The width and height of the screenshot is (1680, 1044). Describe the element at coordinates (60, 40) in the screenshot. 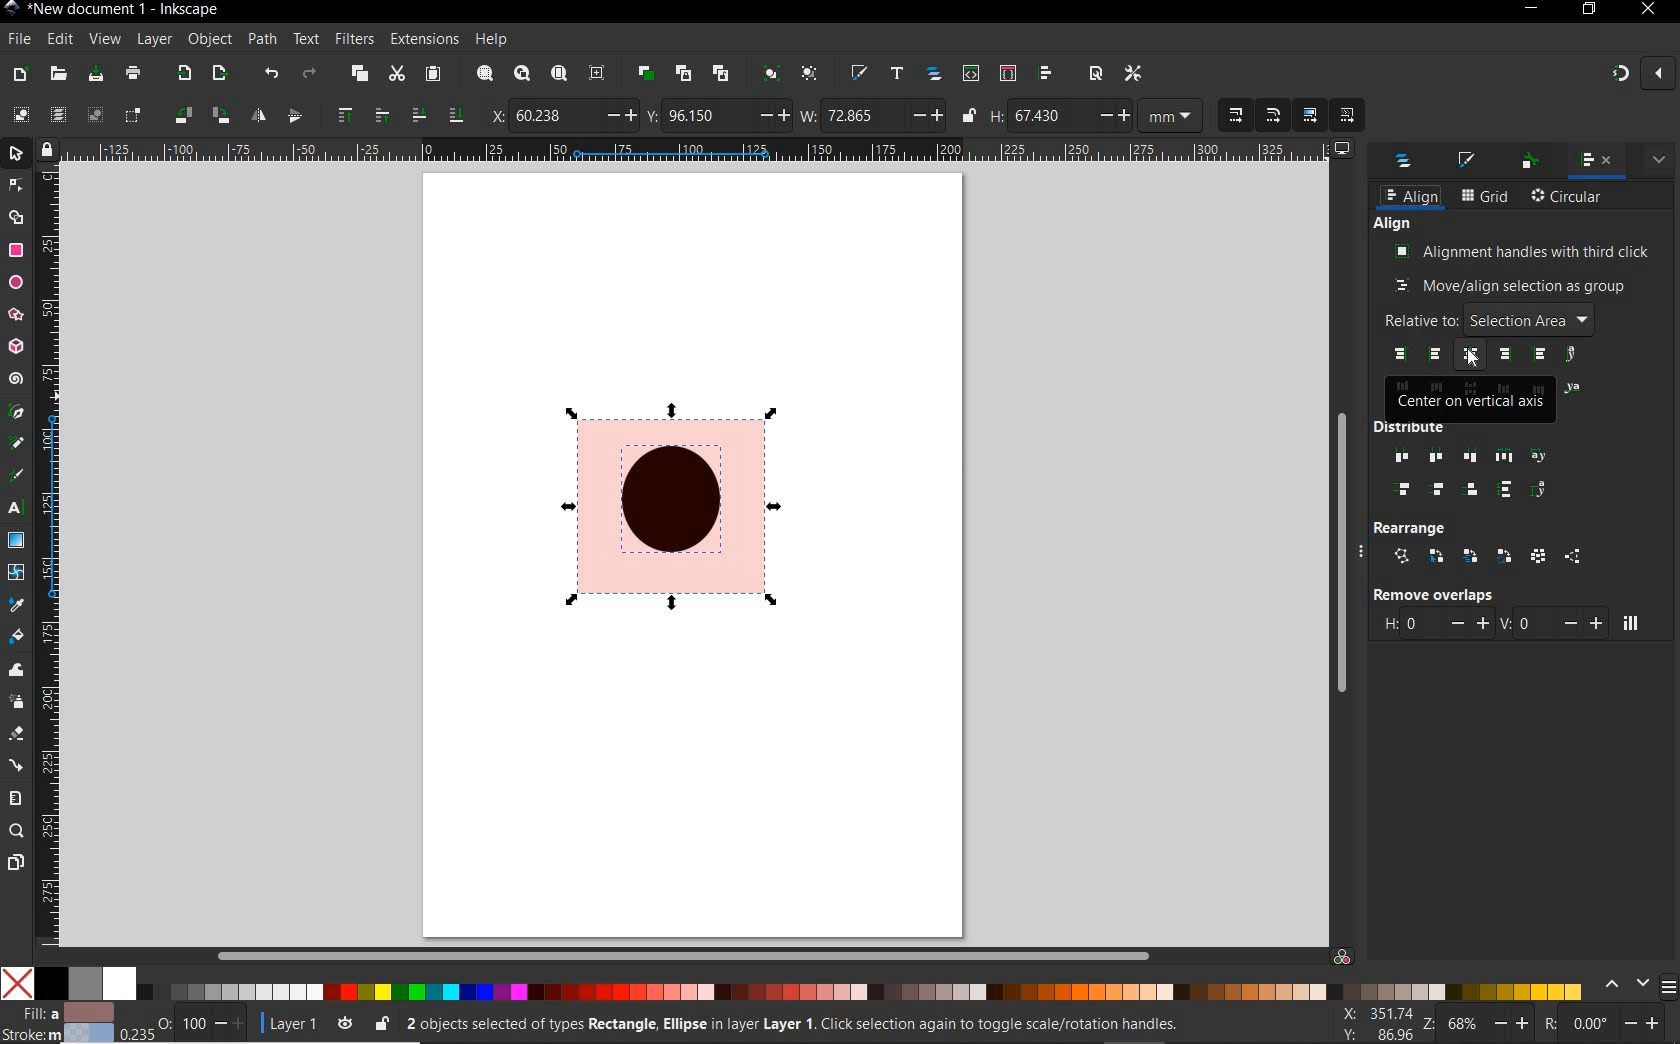

I see `edit` at that location.